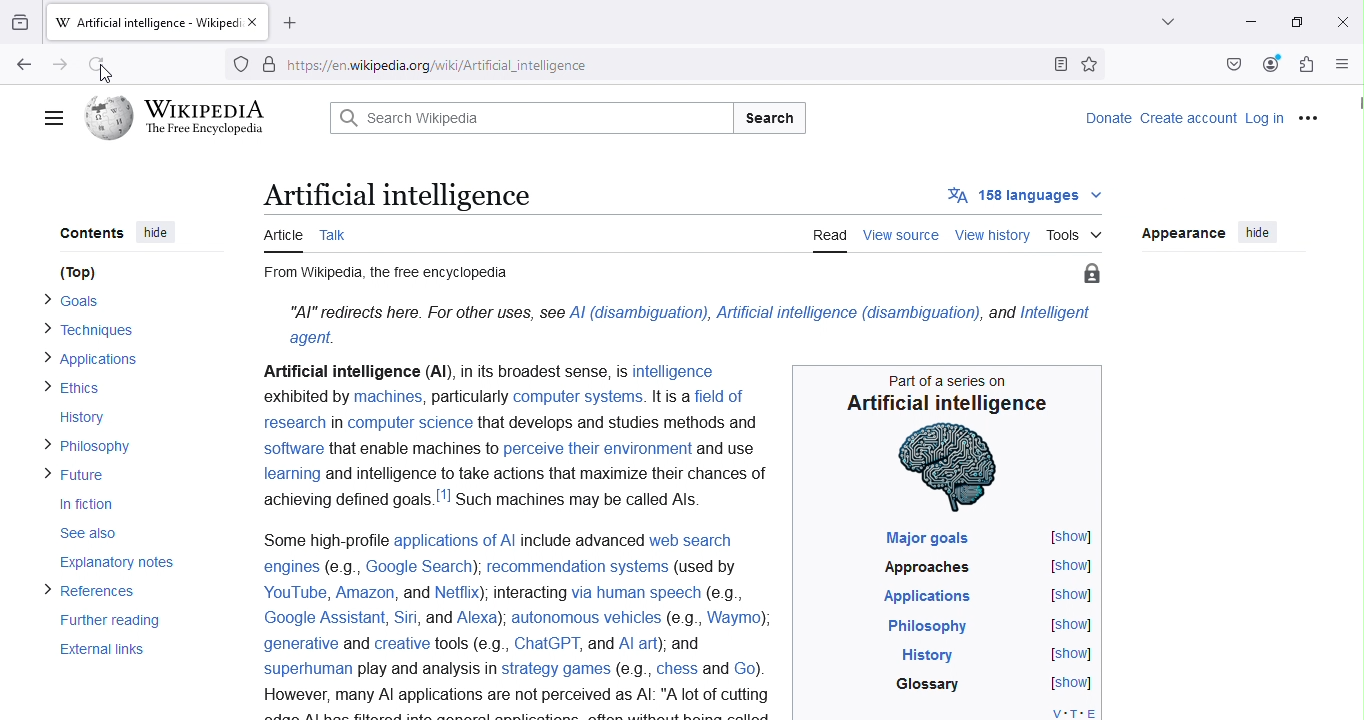 The height and width of the screenshot is (720, 1364). Describe the element at coordinates (1077, 235) in the screenshot. I see `Tools` at that location.